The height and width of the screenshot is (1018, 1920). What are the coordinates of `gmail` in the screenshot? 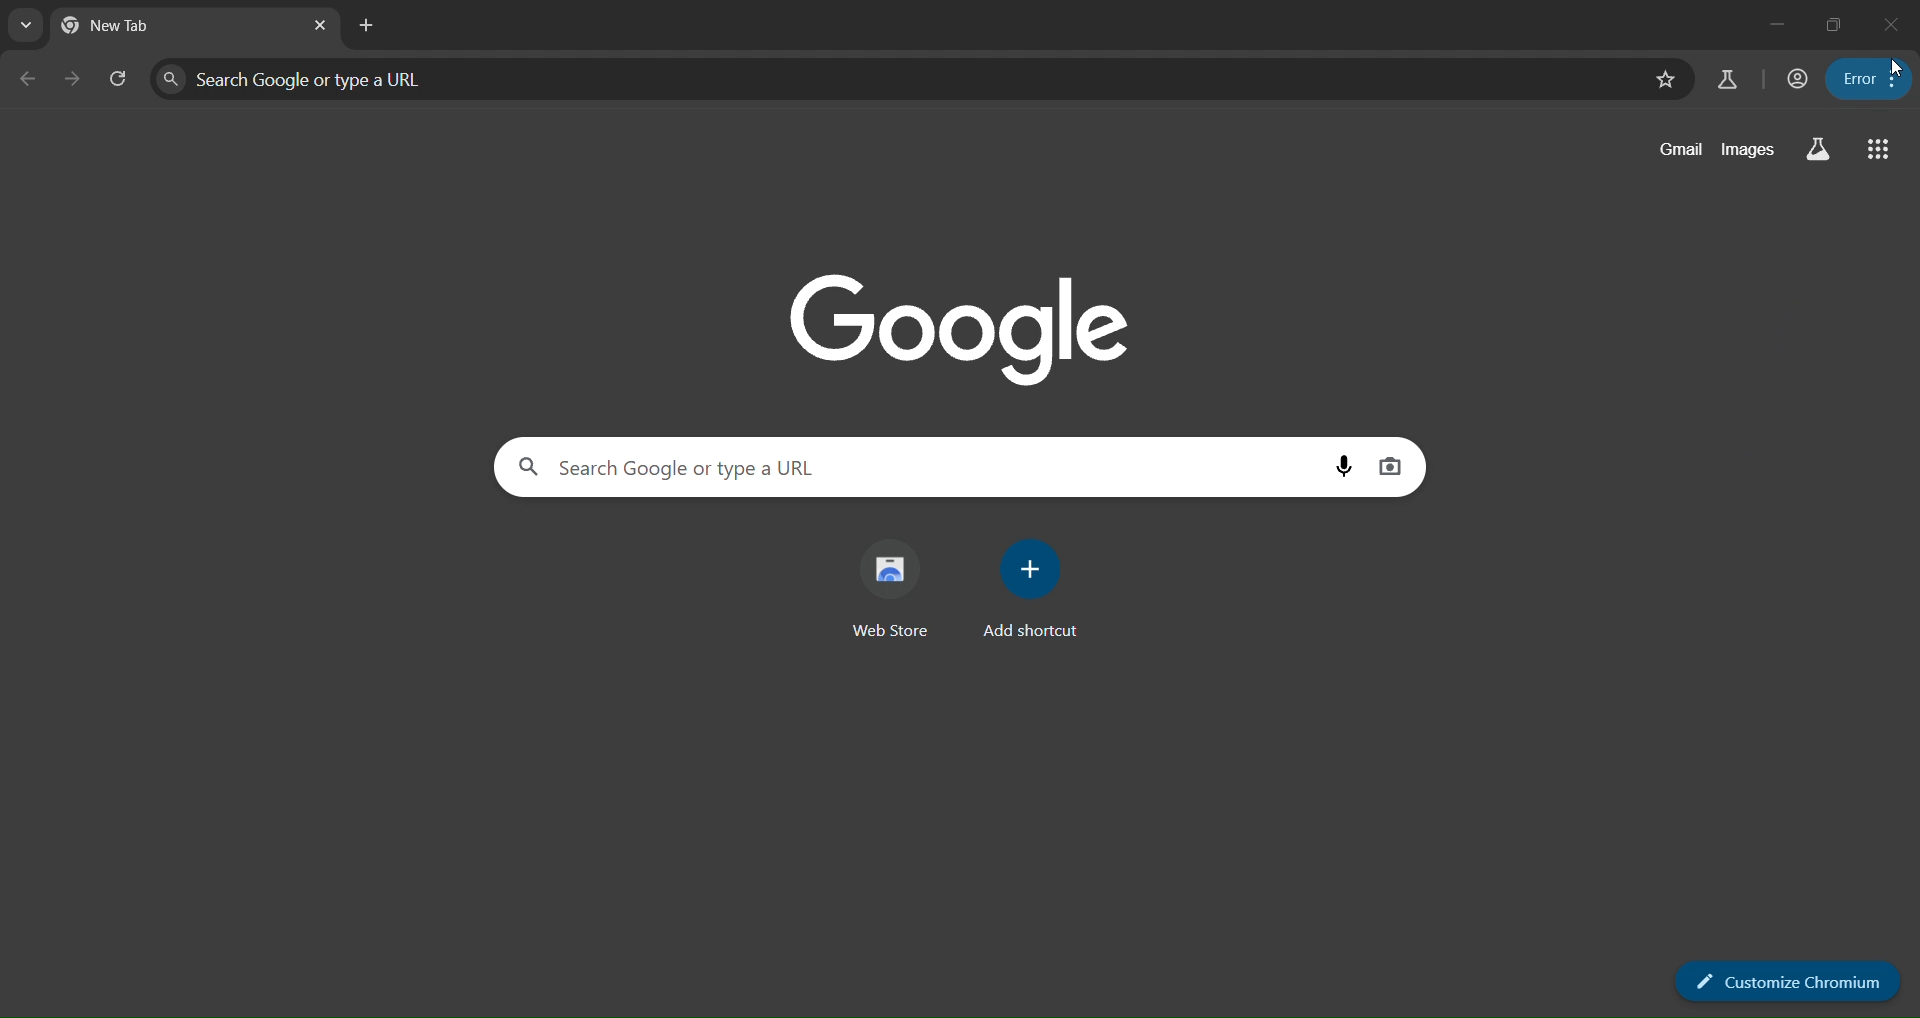 It's located at (1680, 149).